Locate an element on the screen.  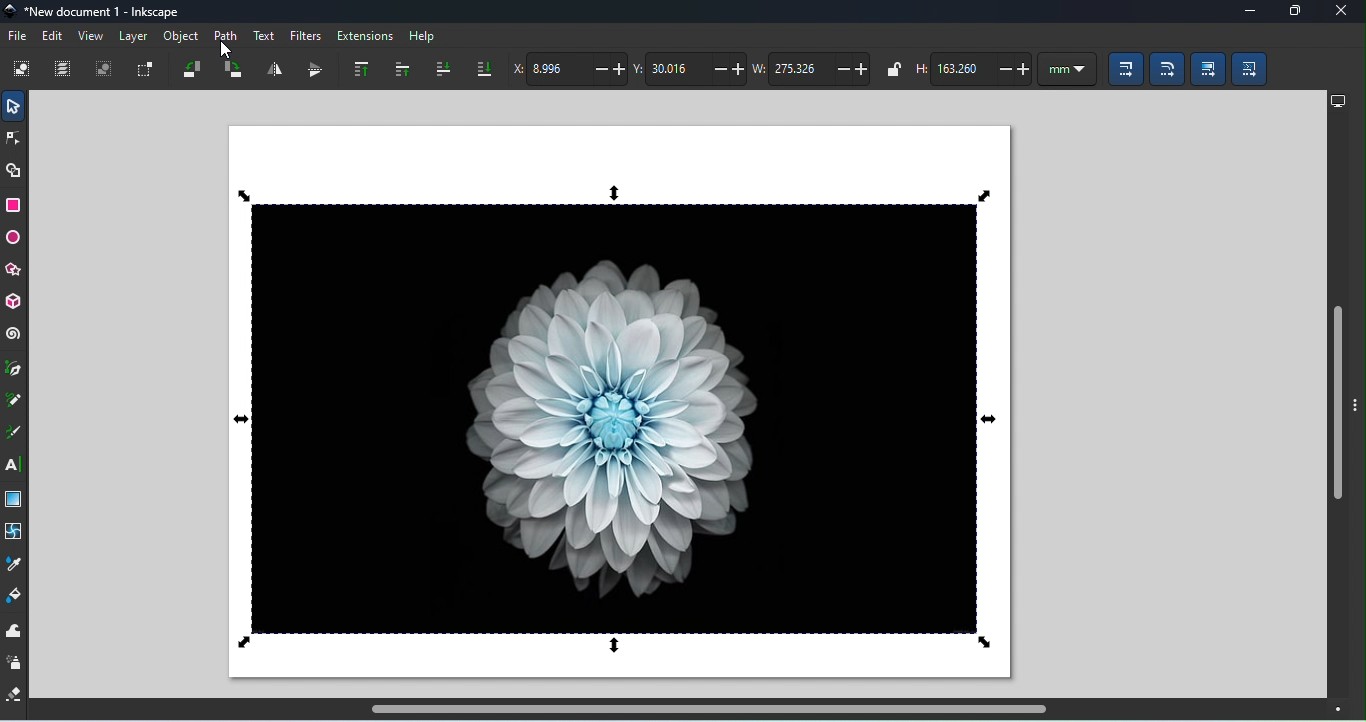
Shape builder tool is located at coordinates (13, 172).